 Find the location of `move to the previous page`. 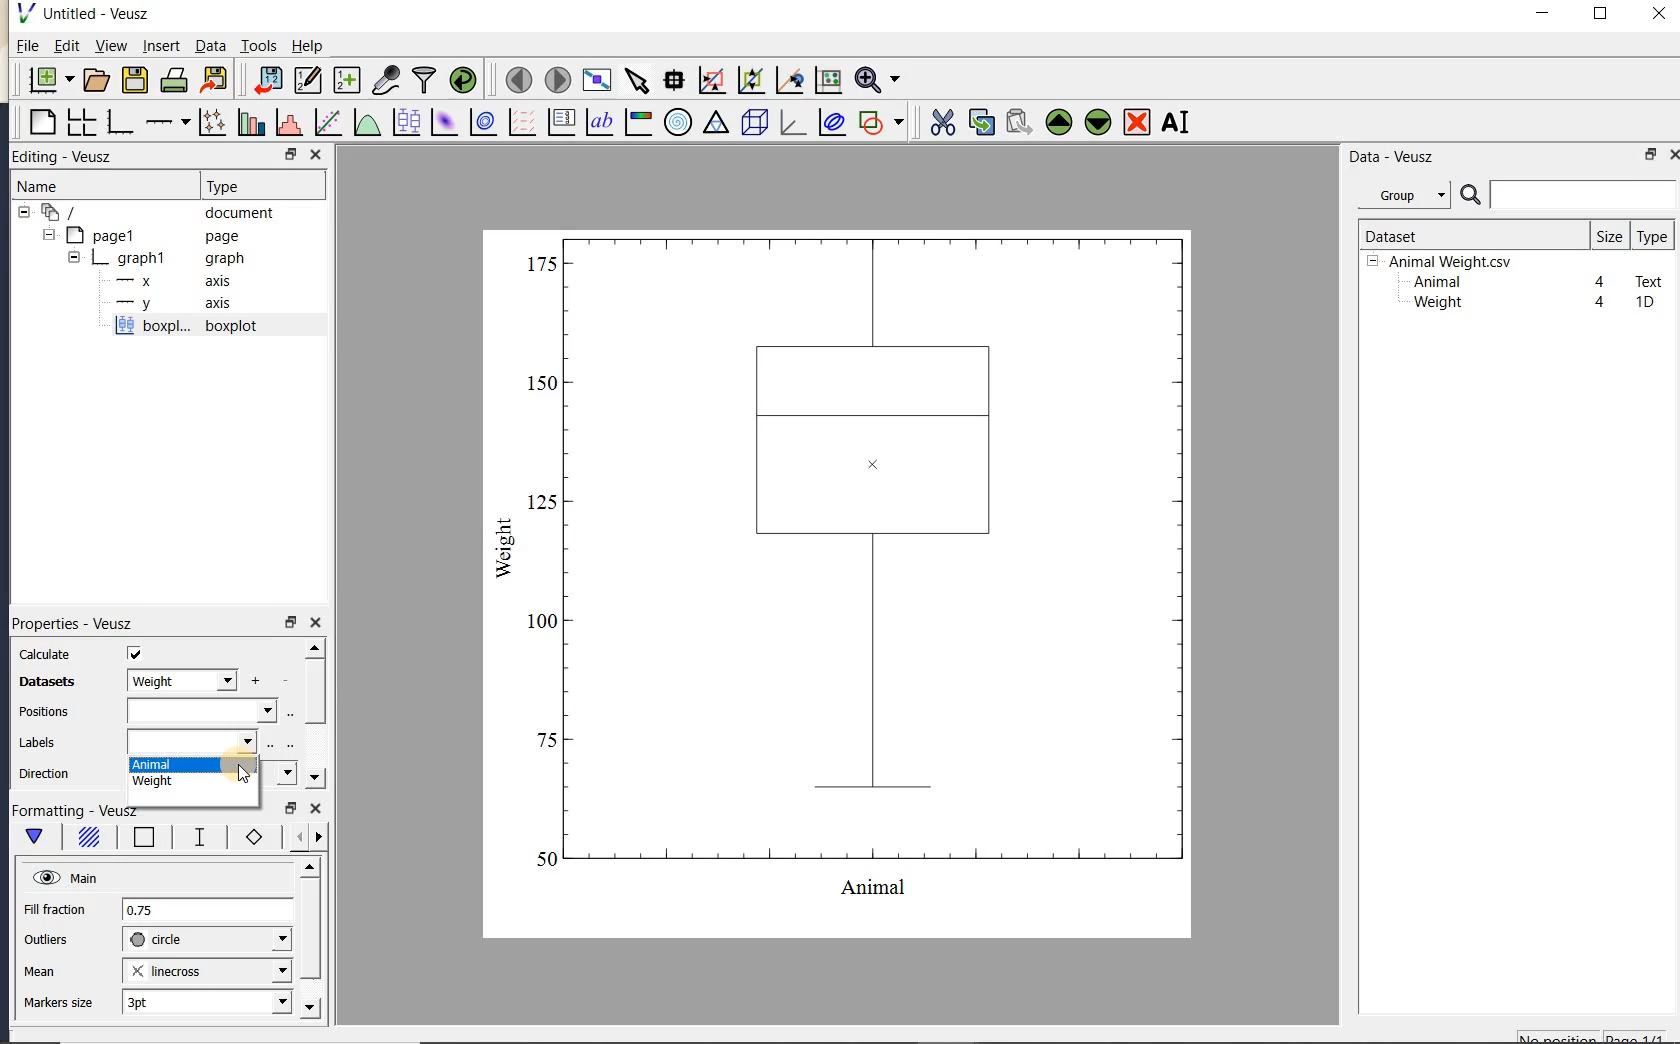

move to the previous page is located at coordinates (515, 78).